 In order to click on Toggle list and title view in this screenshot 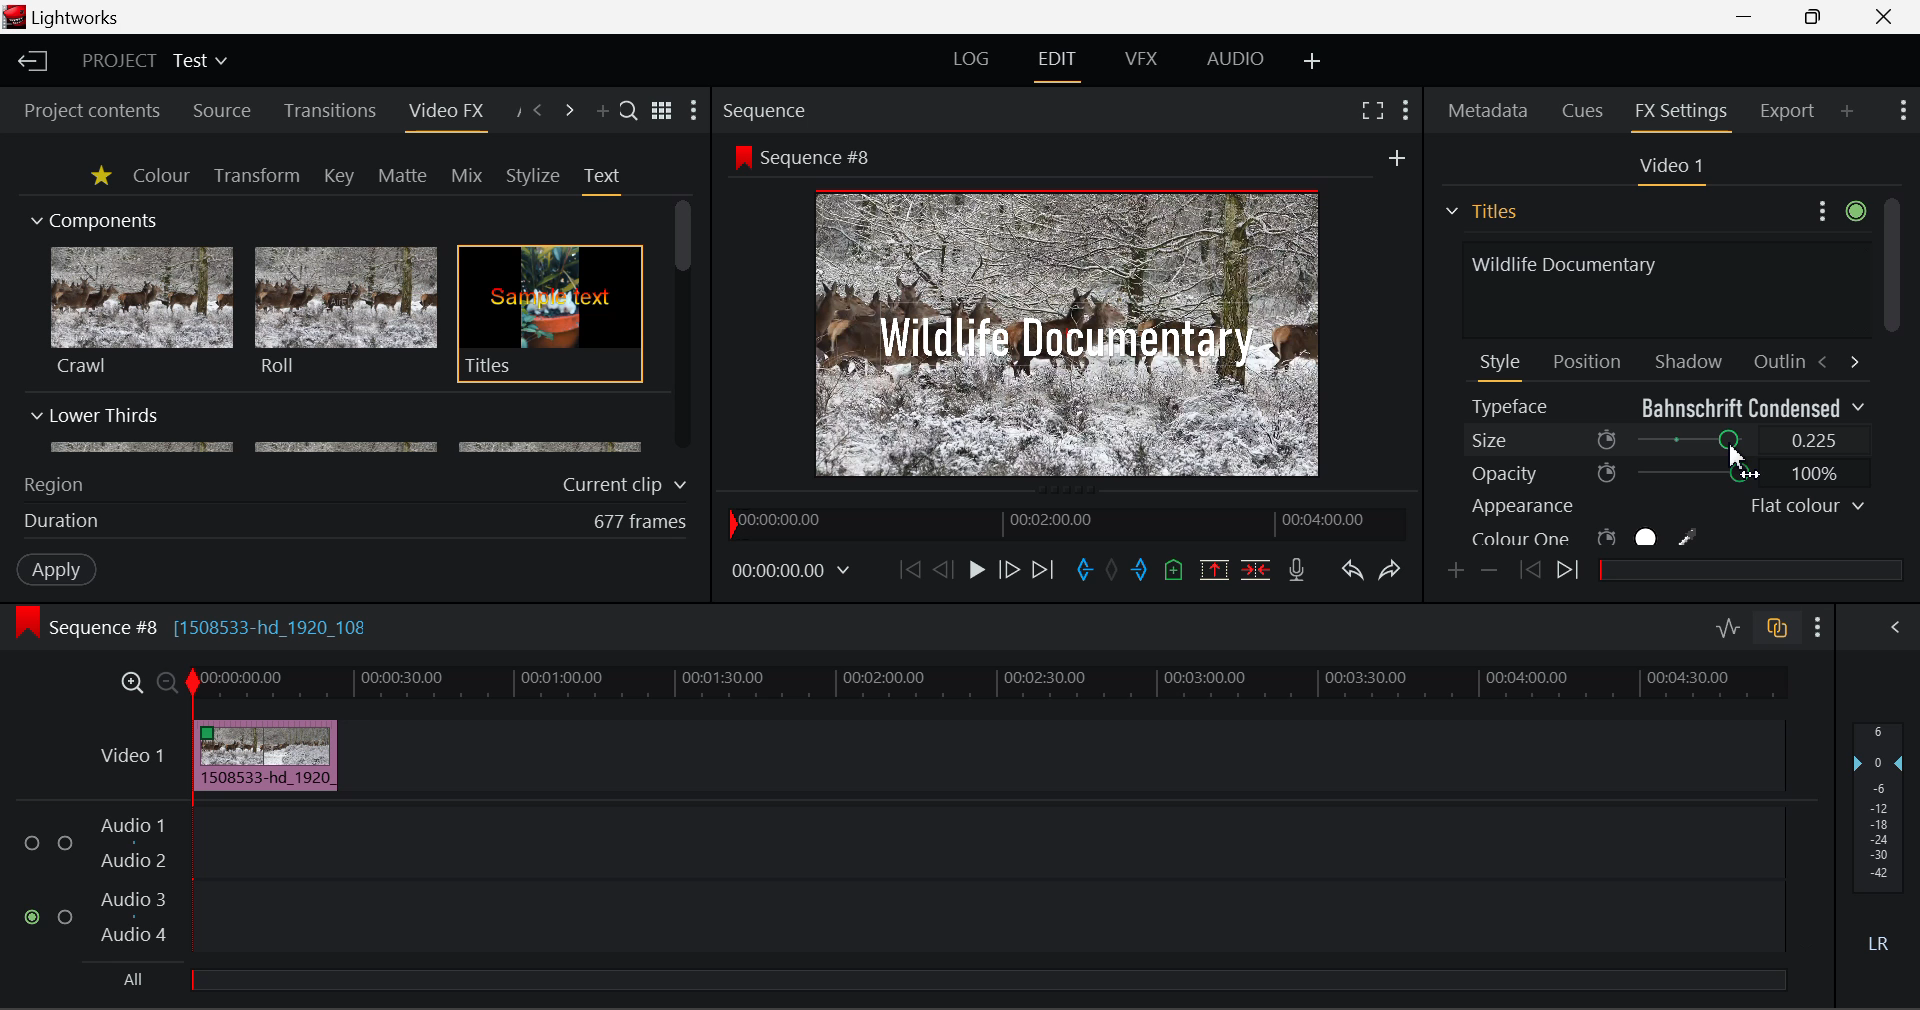, I will do `click(664, 111)`.